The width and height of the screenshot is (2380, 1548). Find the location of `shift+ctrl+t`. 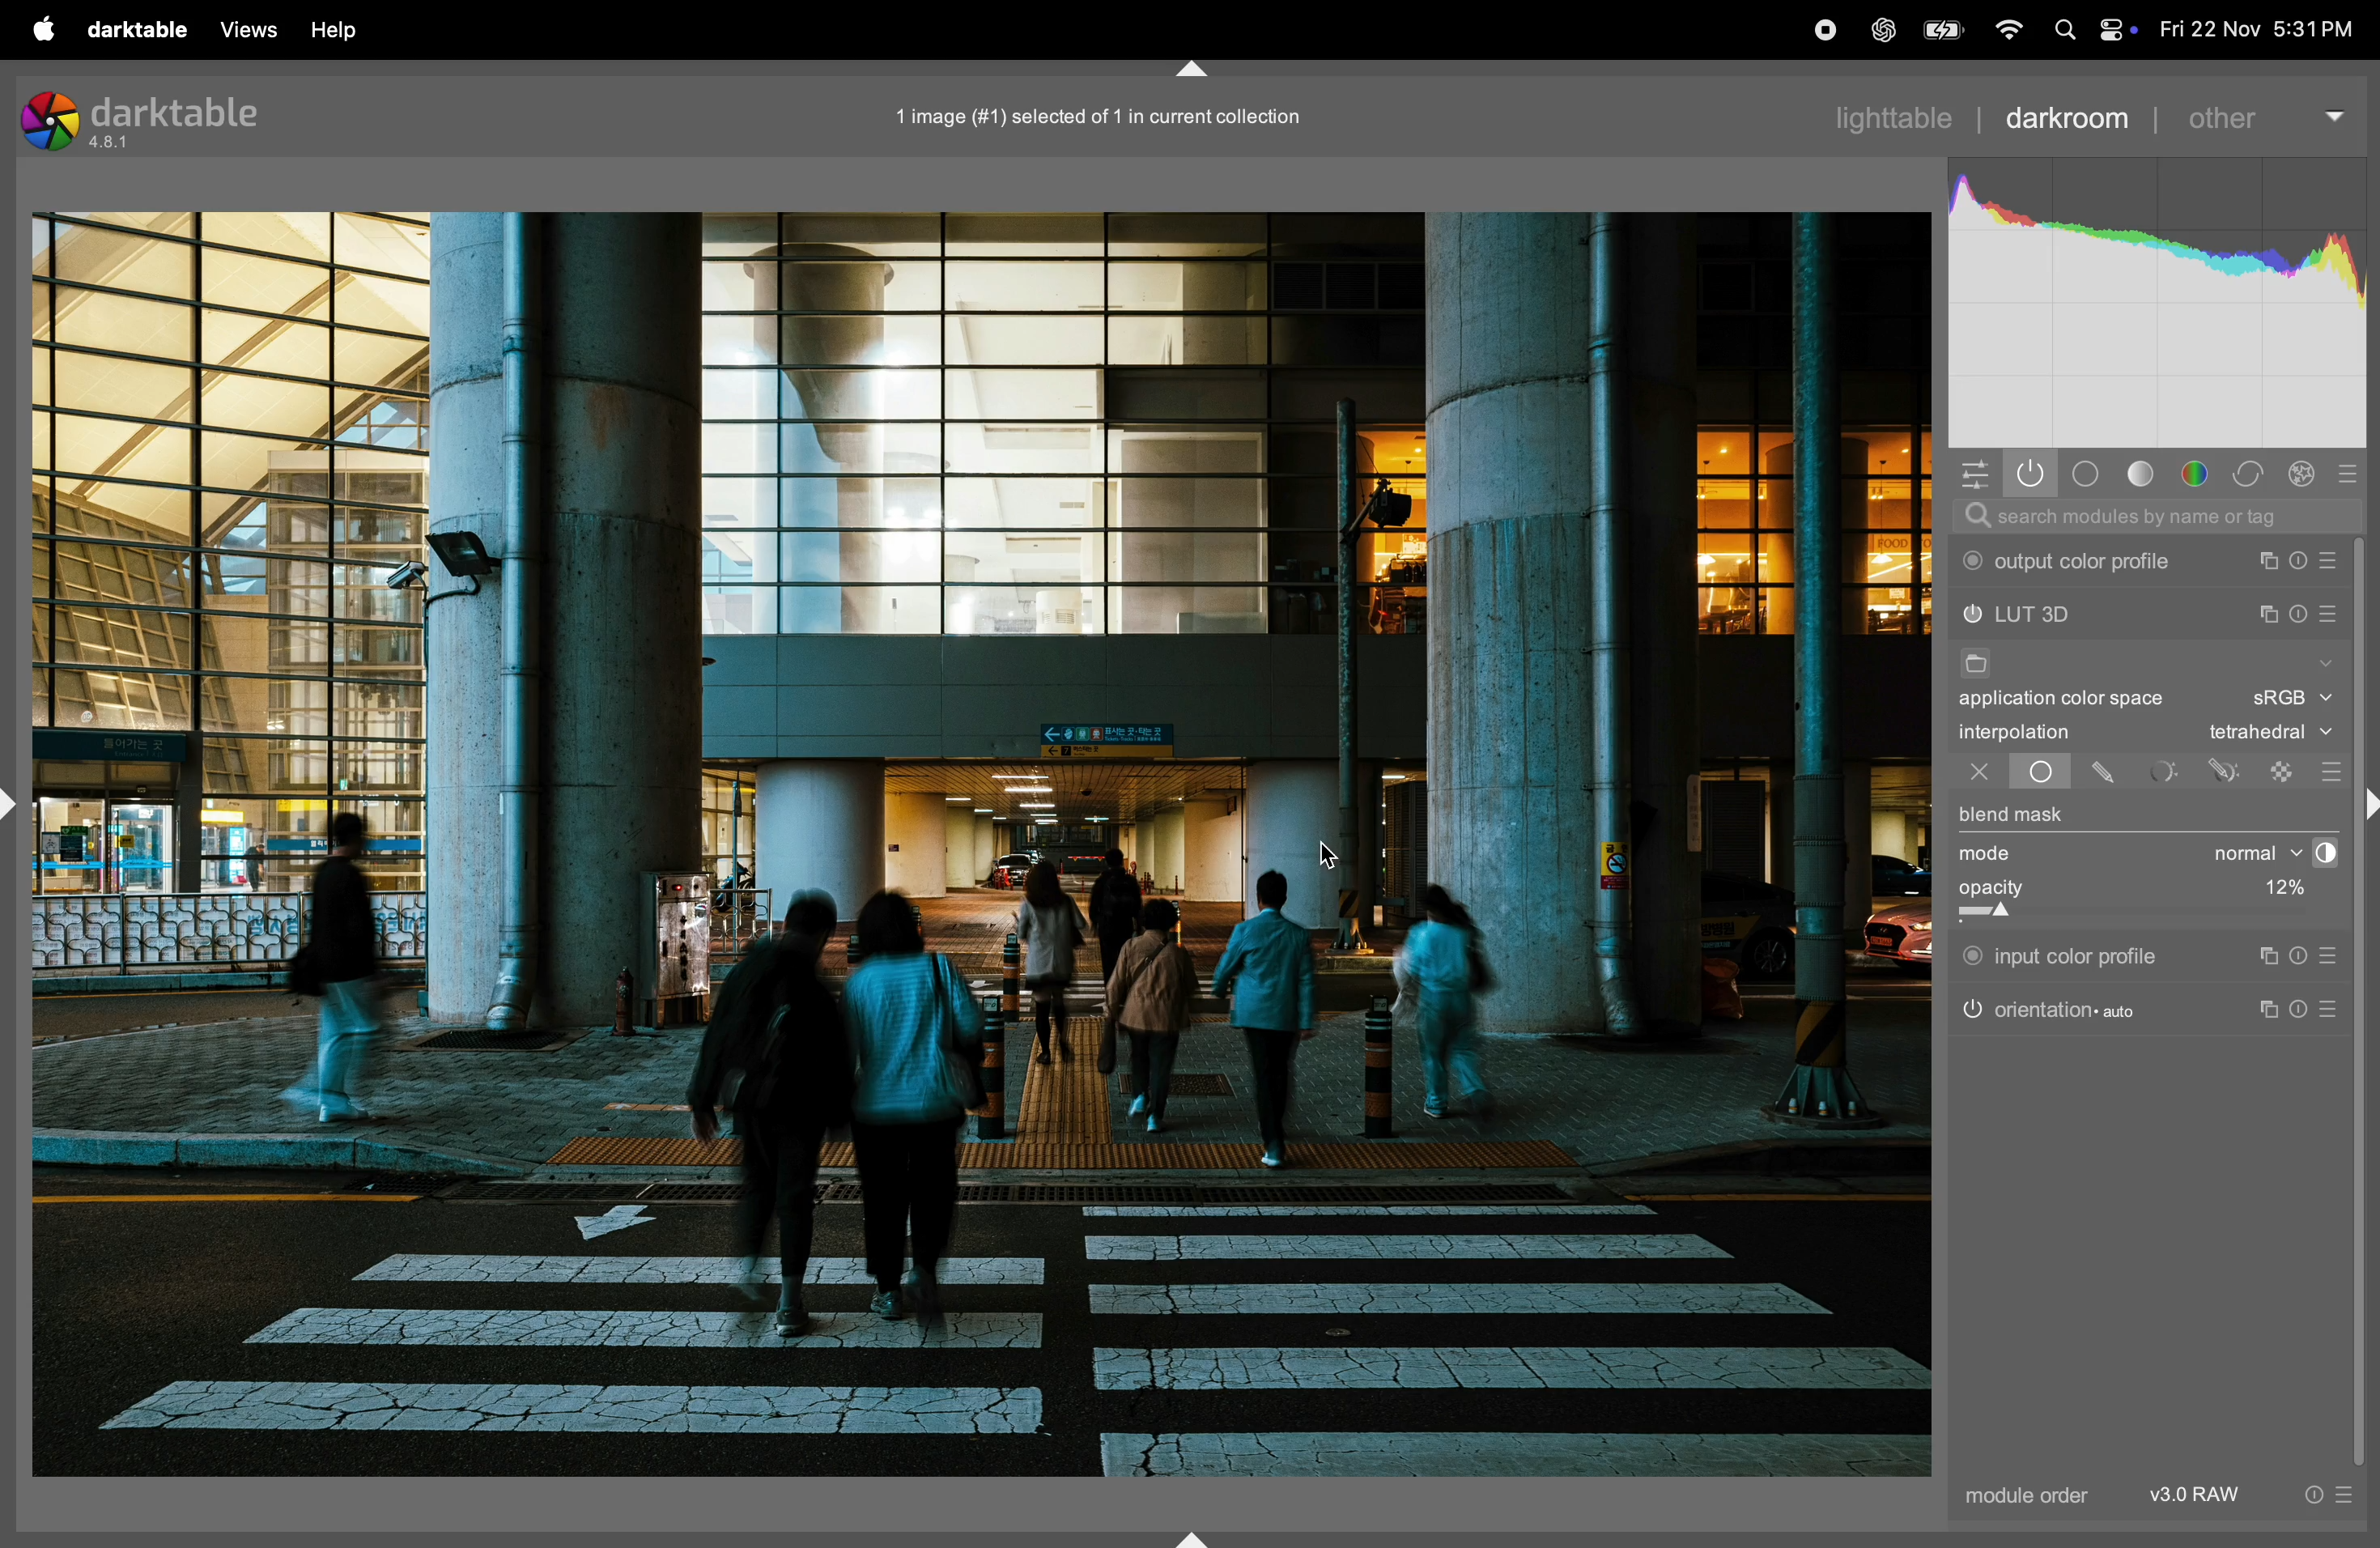

shift+ctrl+t is located at coordinates (1188, 70).